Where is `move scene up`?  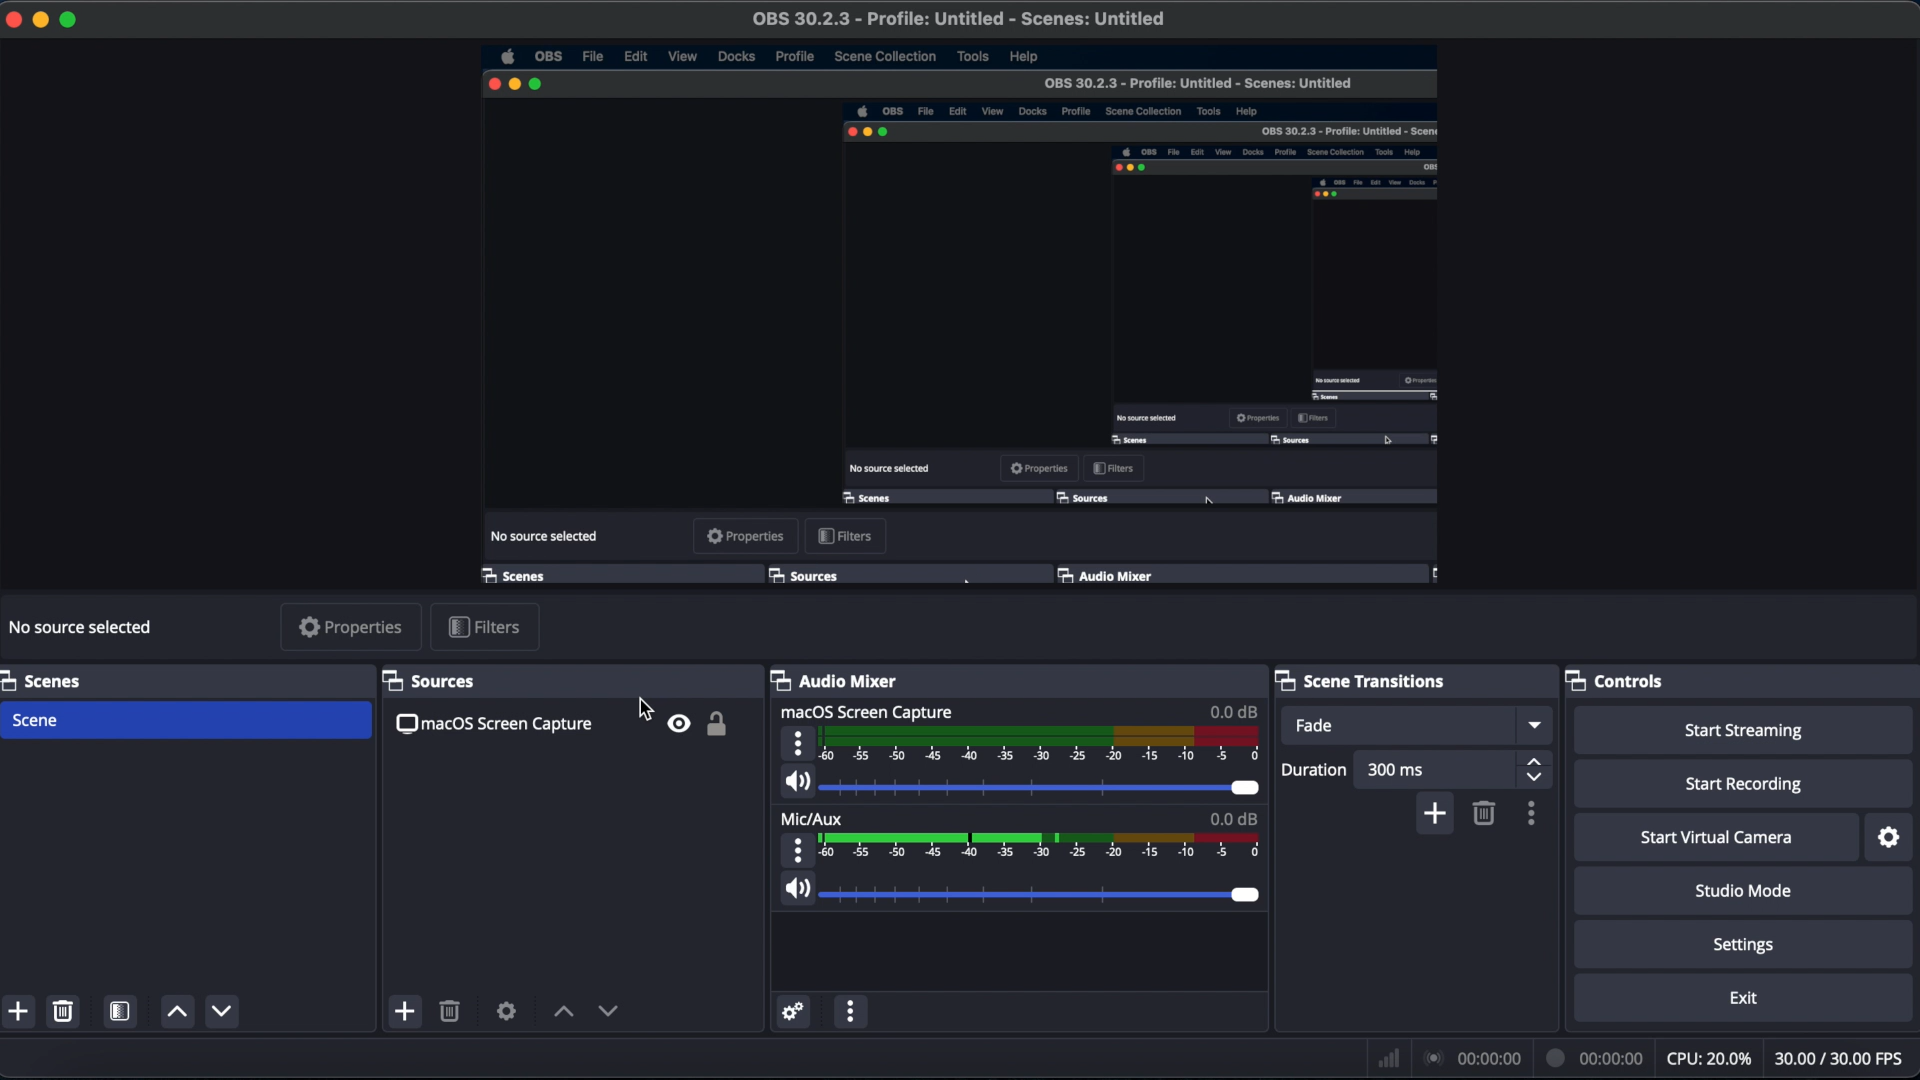
move scene up is located at coordinates (176, 1011).